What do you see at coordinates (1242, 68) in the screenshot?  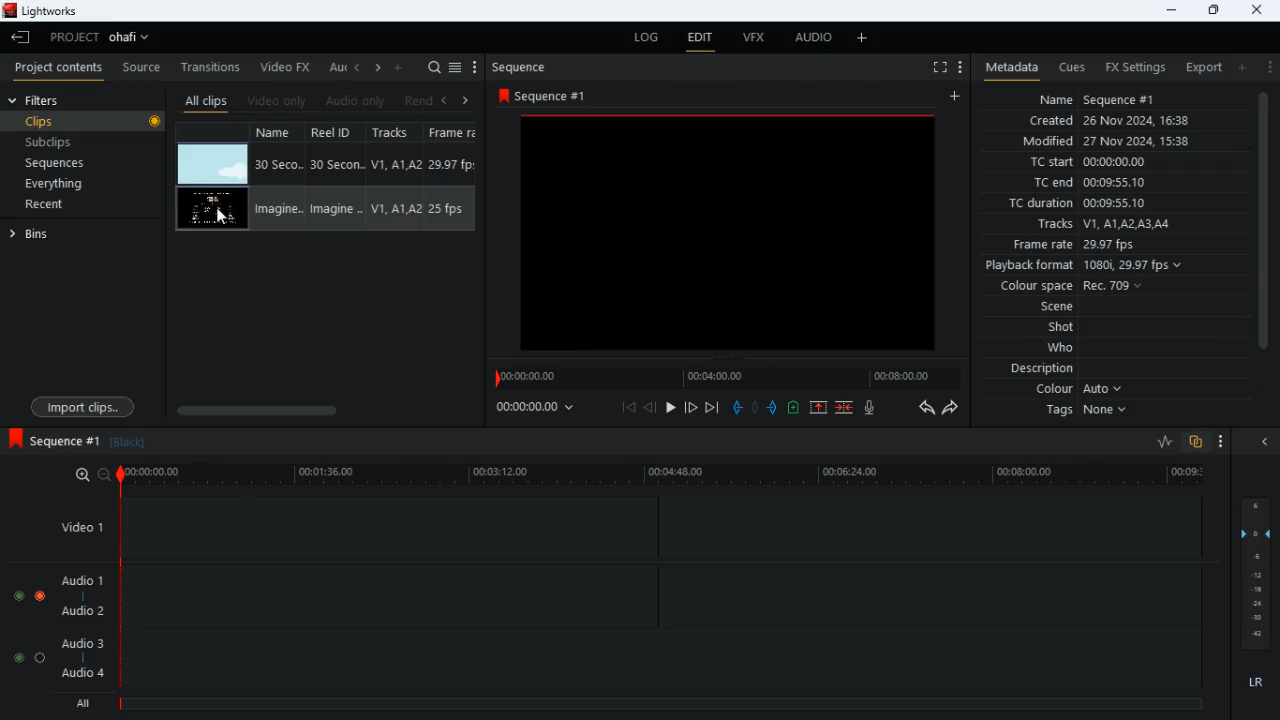 I see `add` at bounding box center [1242, 68].